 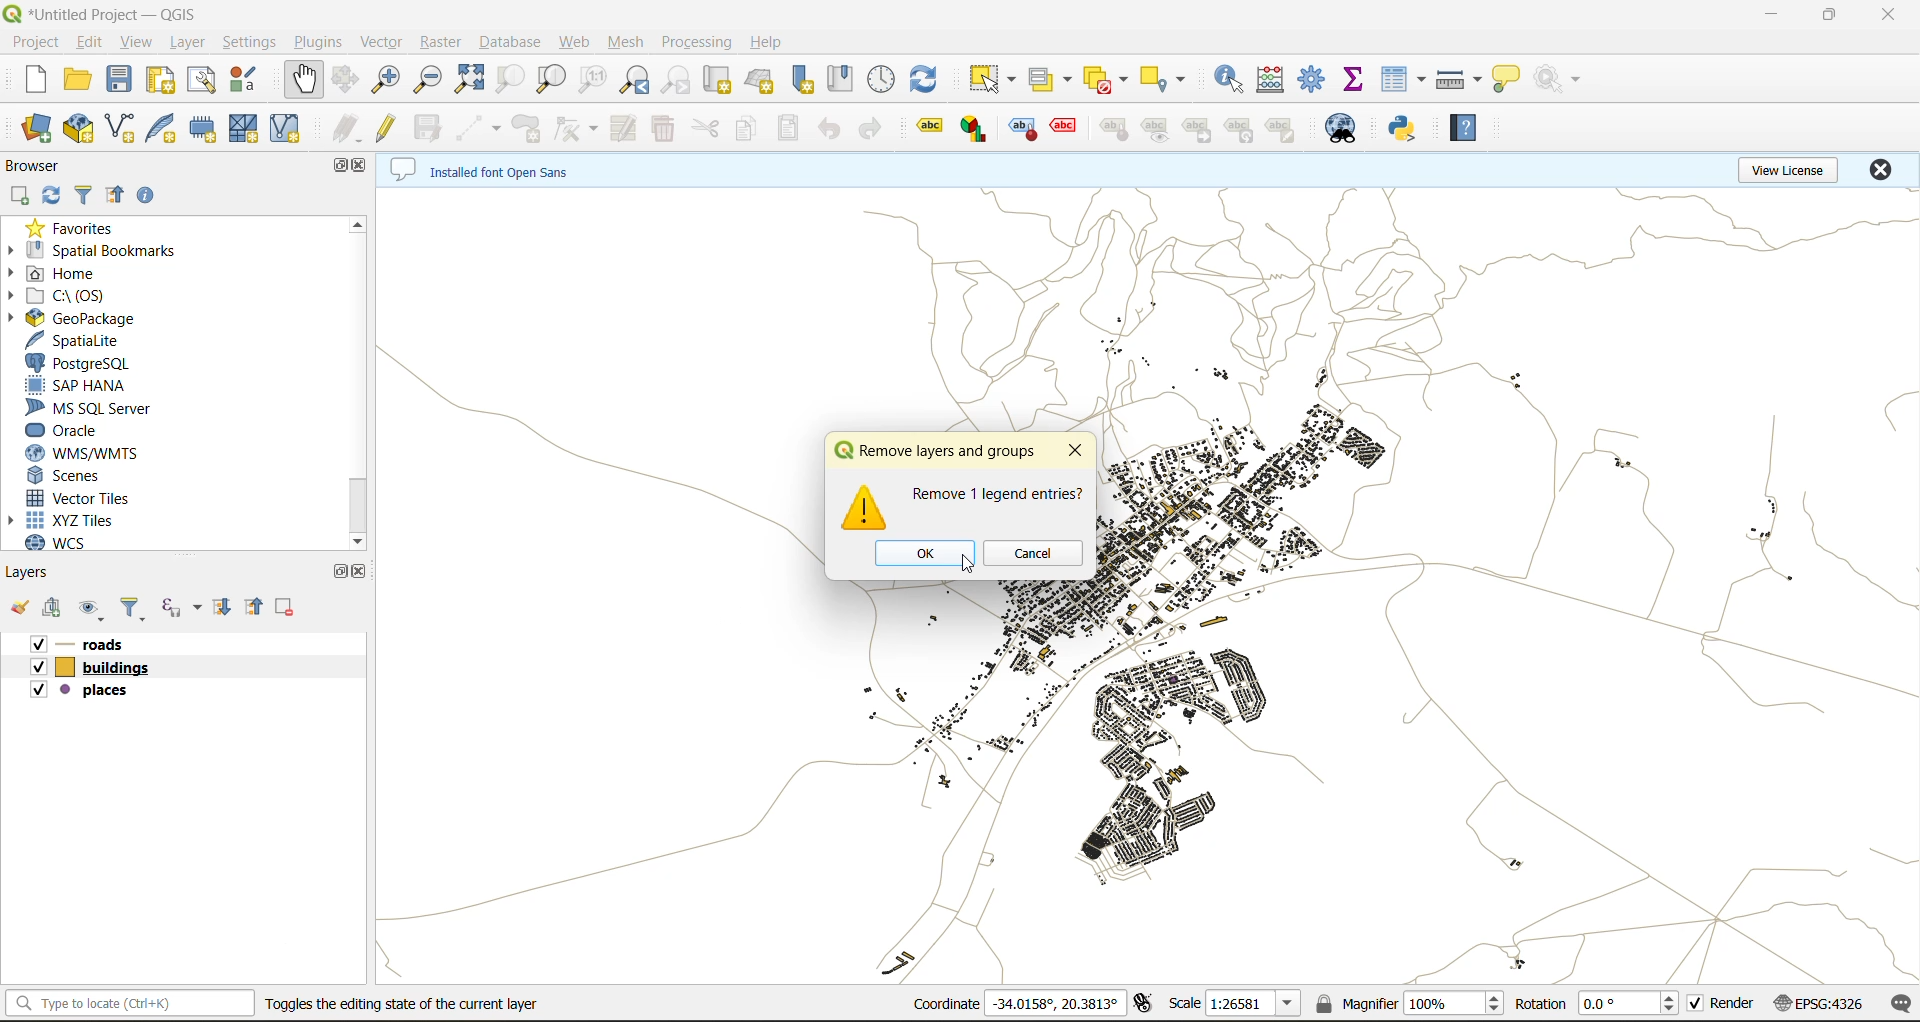 What do you see at coordinates (1169, 81) in the screenshot?
I see `select location` at bounding box center [1169, 81].